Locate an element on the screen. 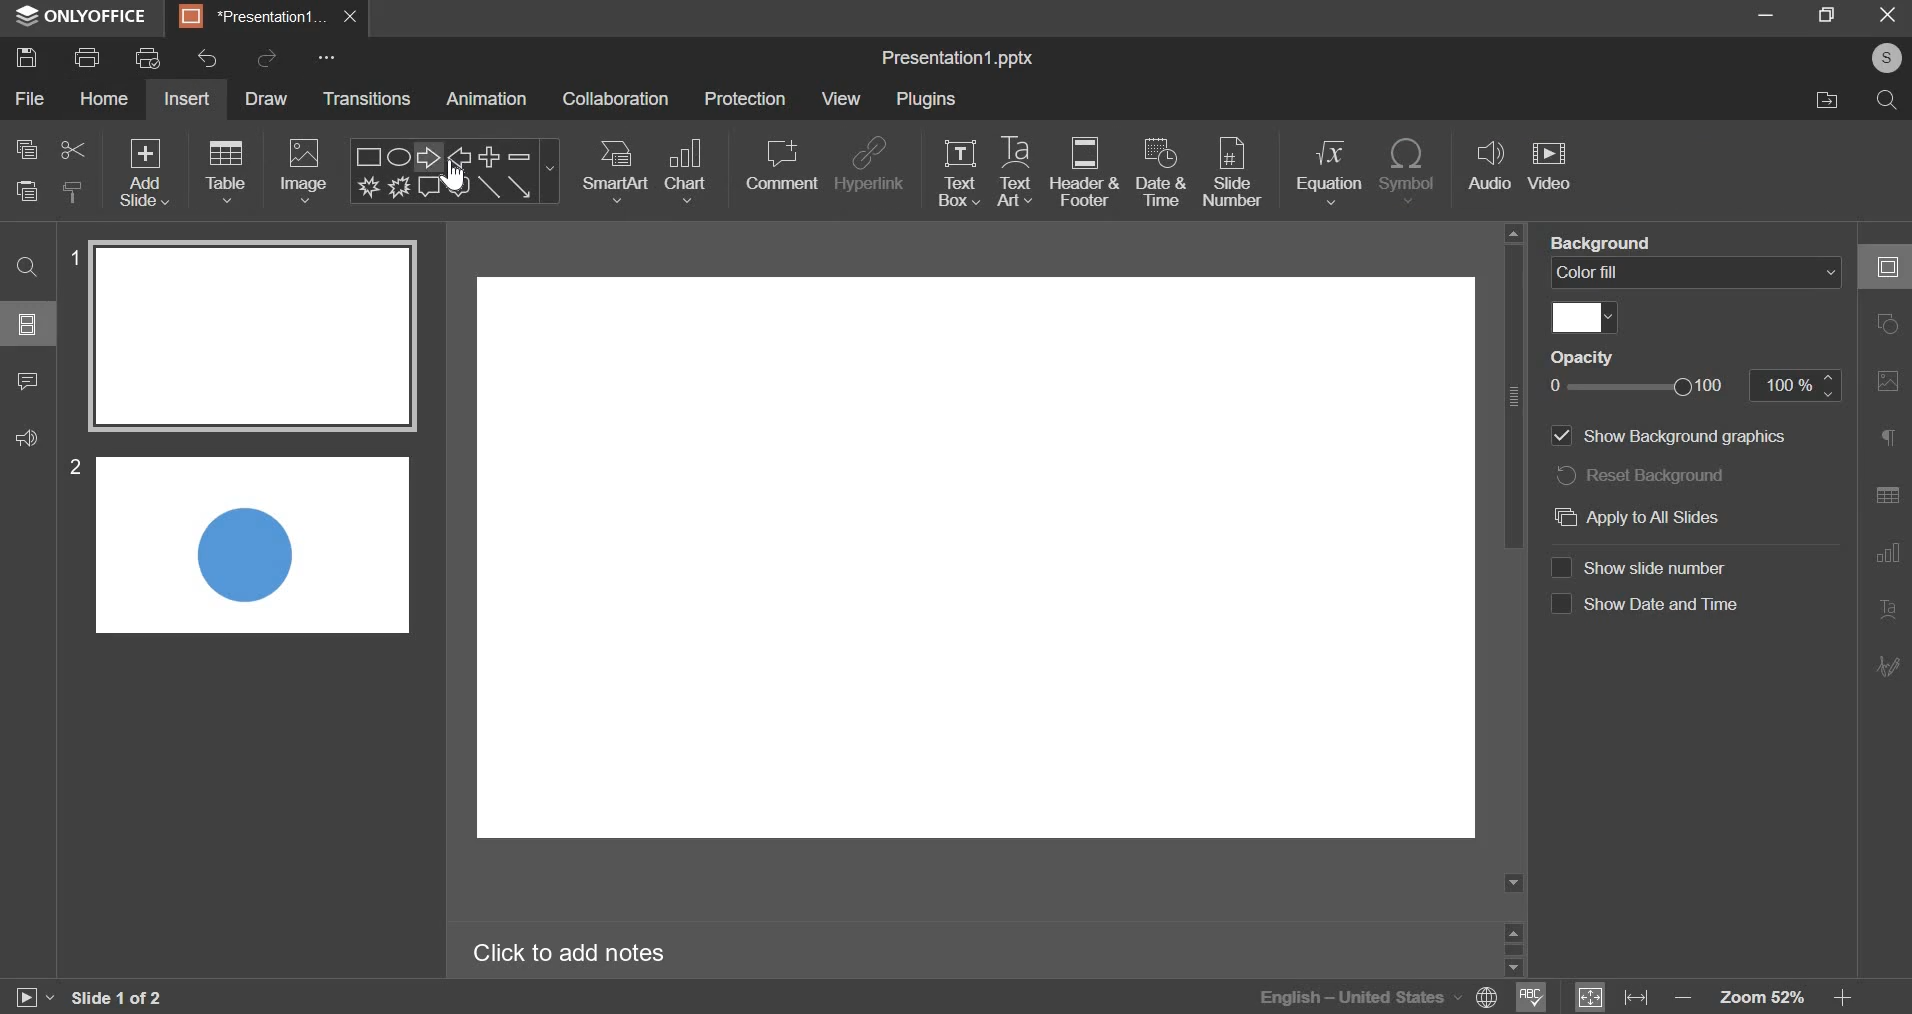  image is located at coordinates (306, 170).